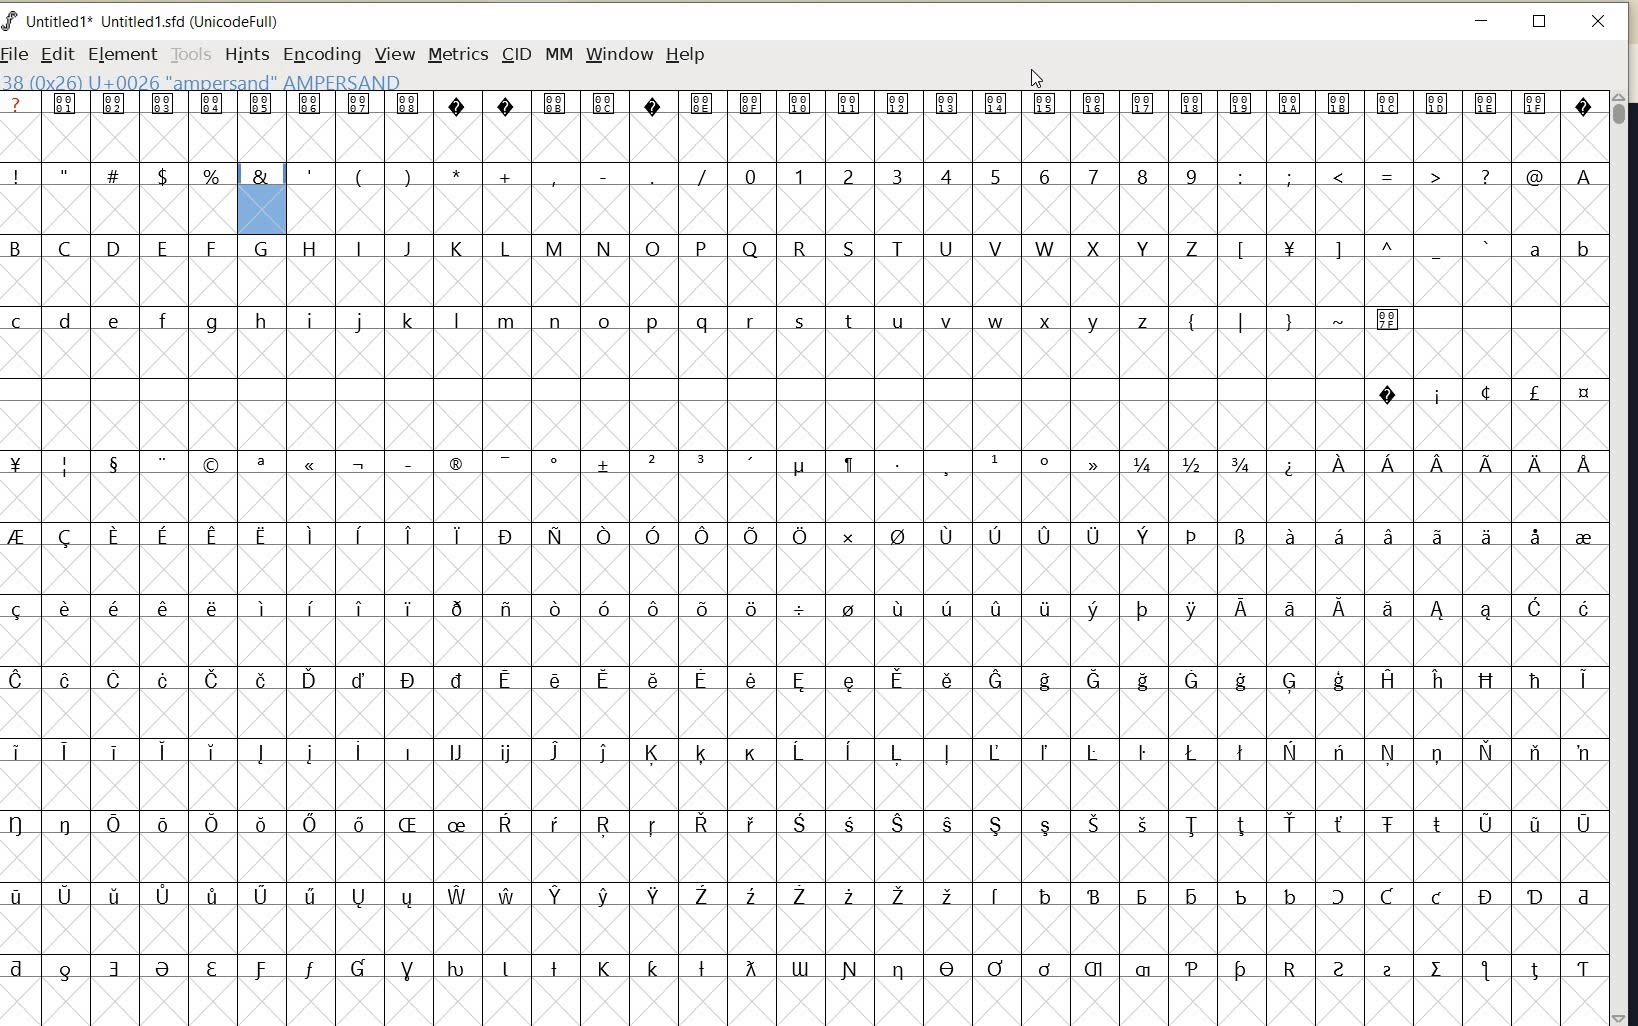  I want to click on SCROLLBAR, so click(1622, 558).